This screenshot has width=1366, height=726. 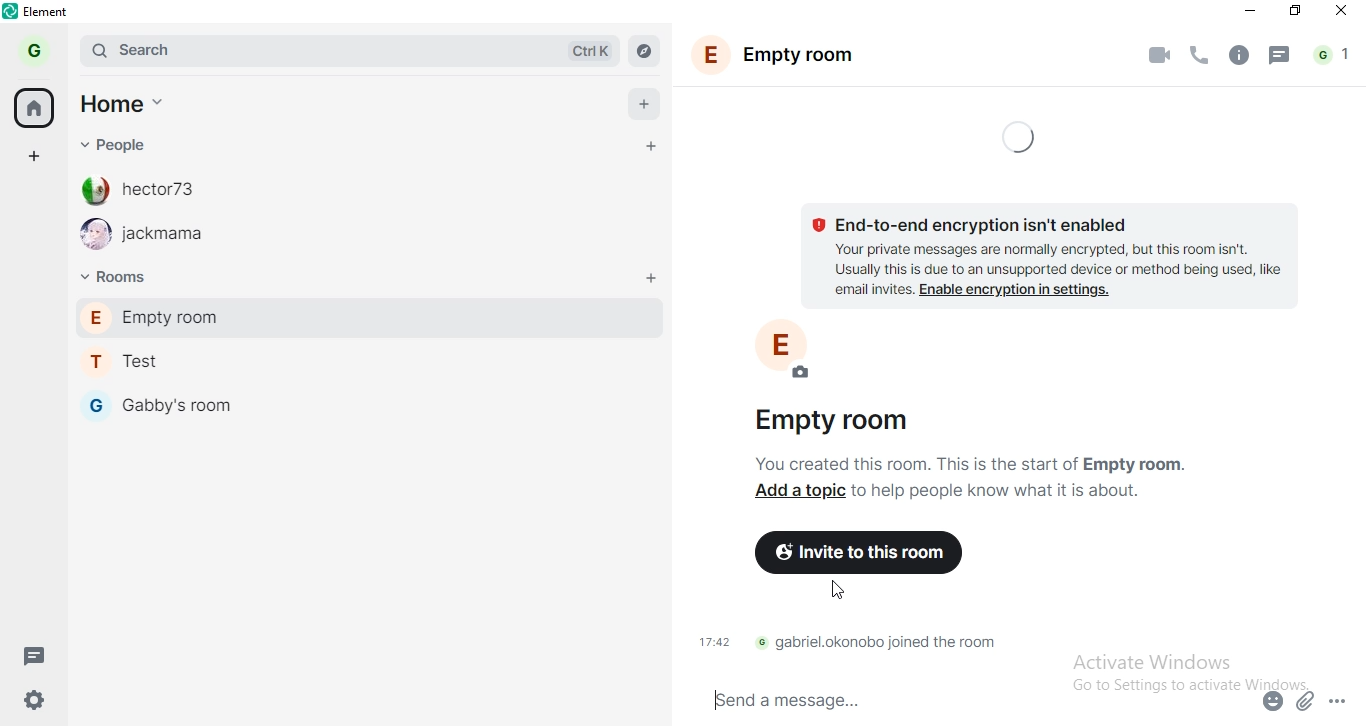 I want to click on video call, so click(x=1162, y=56).